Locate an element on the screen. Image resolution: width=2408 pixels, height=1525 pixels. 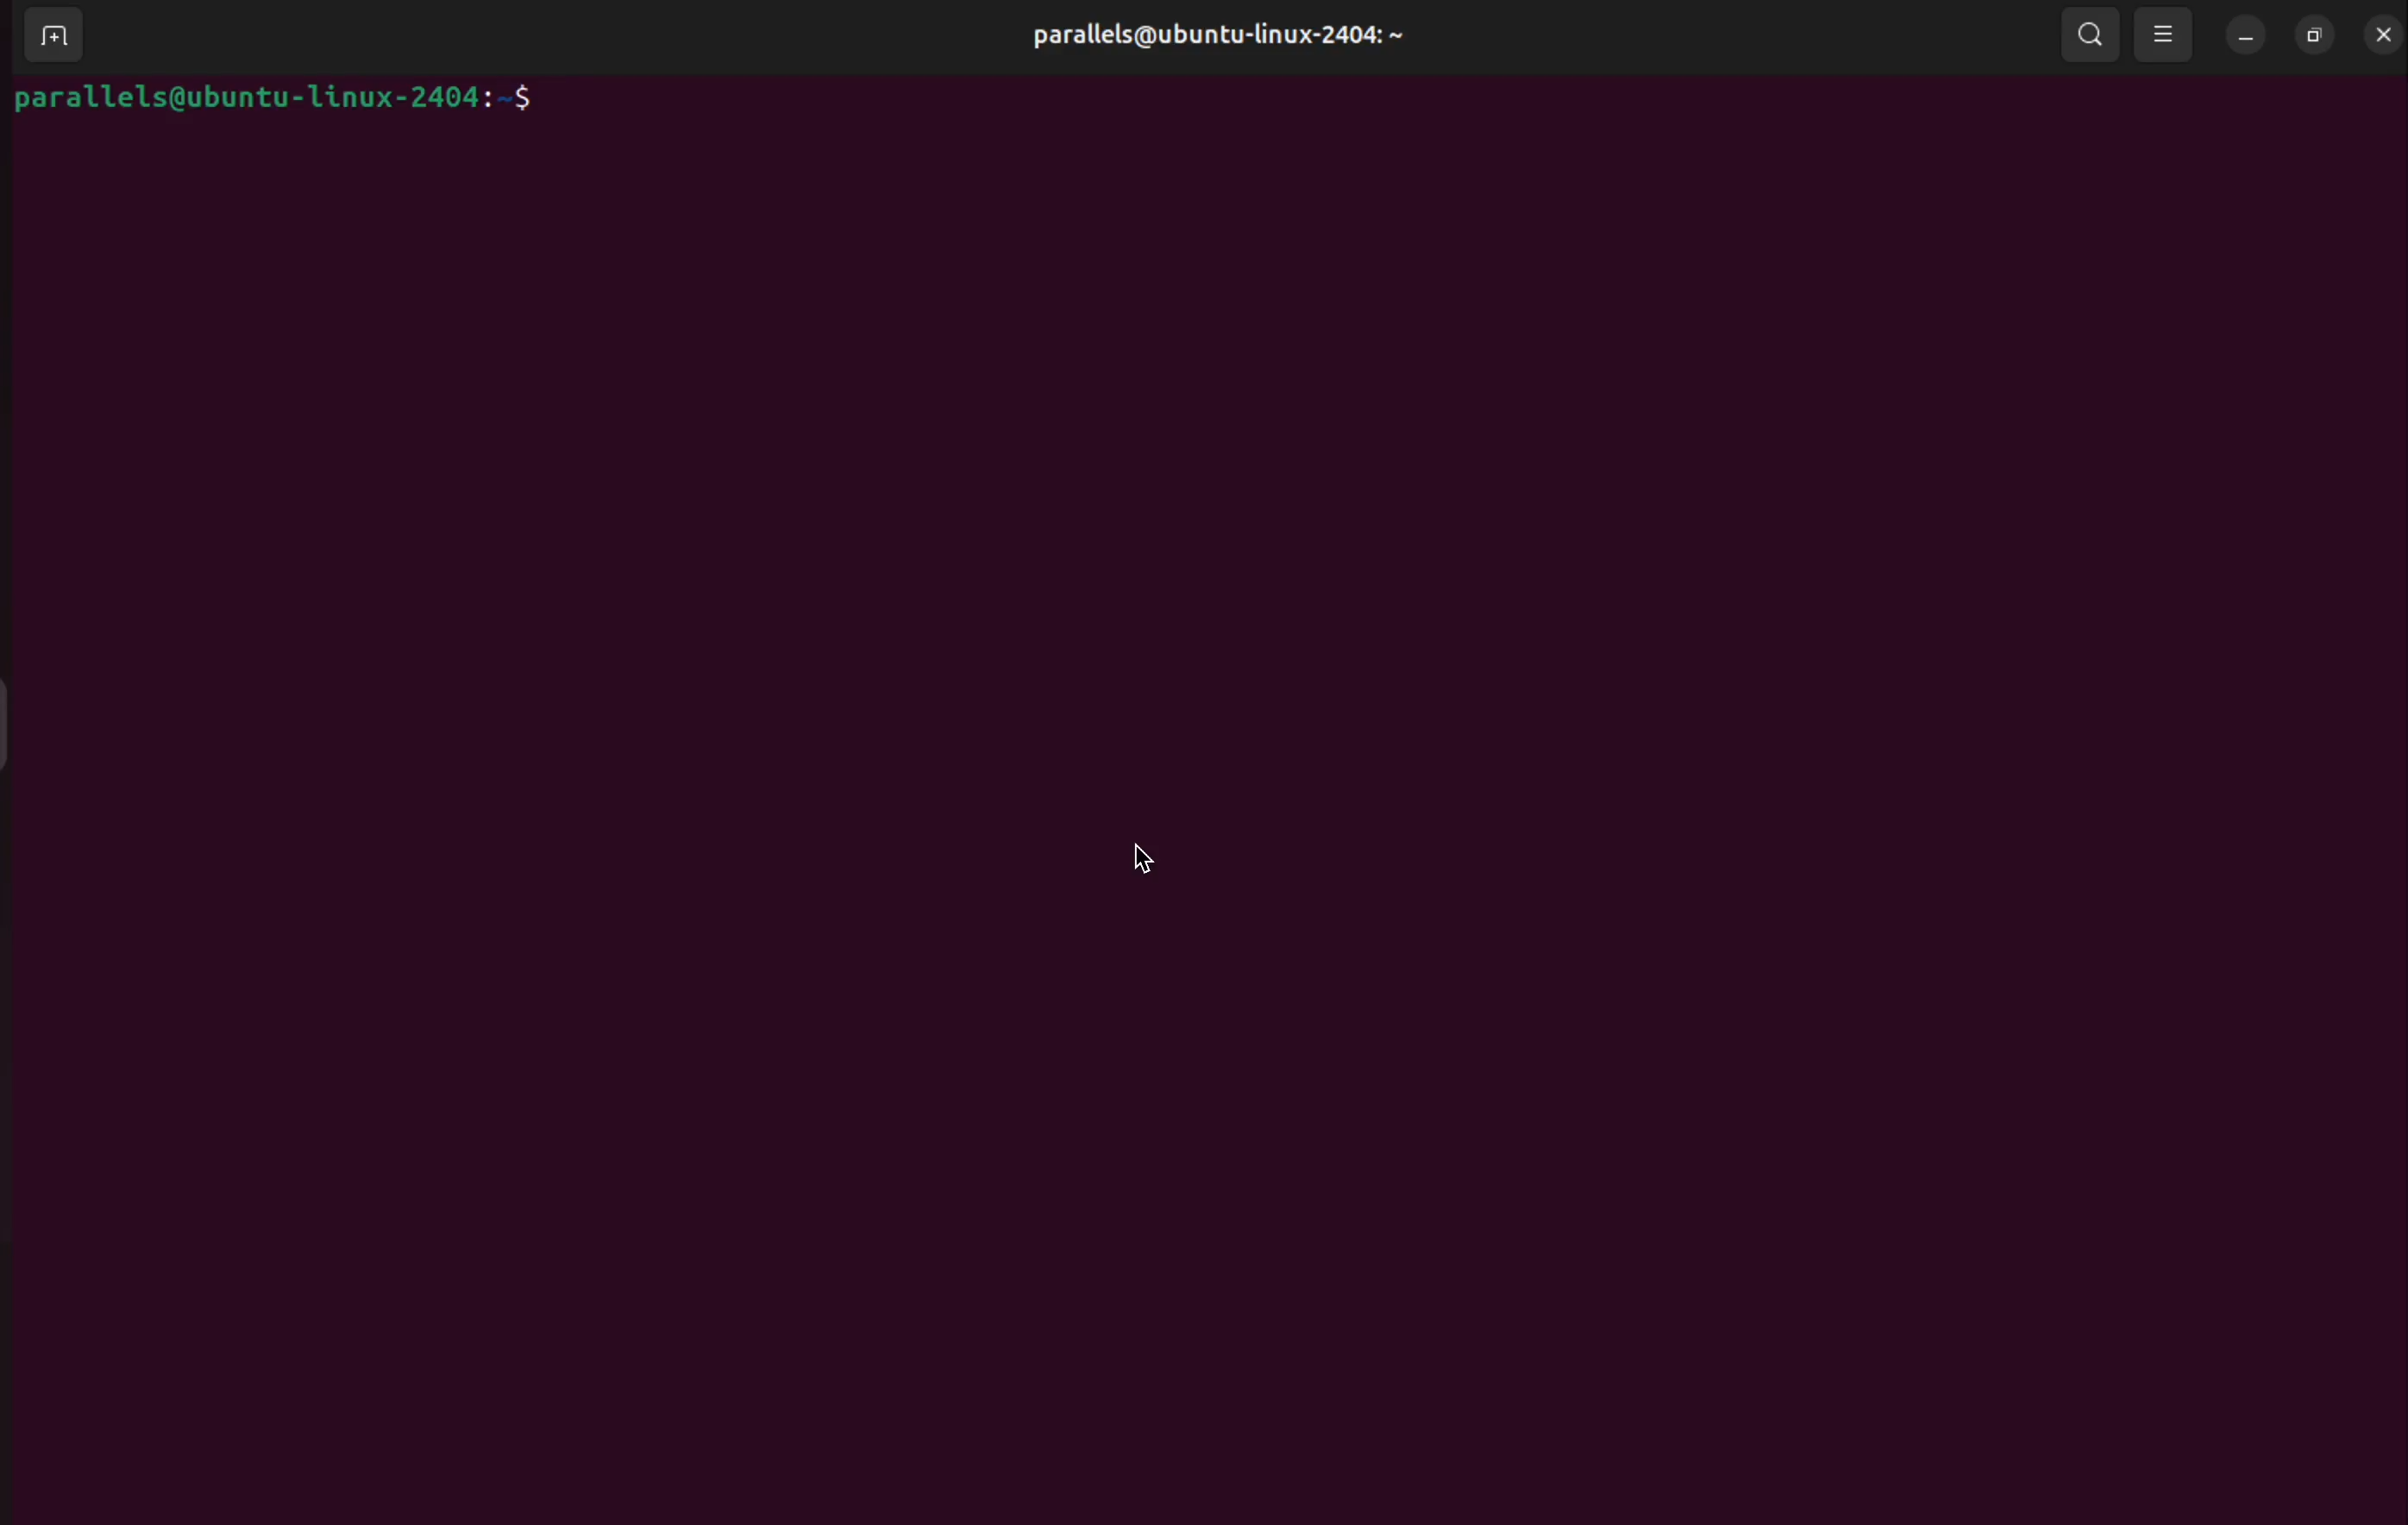
resize is located at coordinates (2312, 34).